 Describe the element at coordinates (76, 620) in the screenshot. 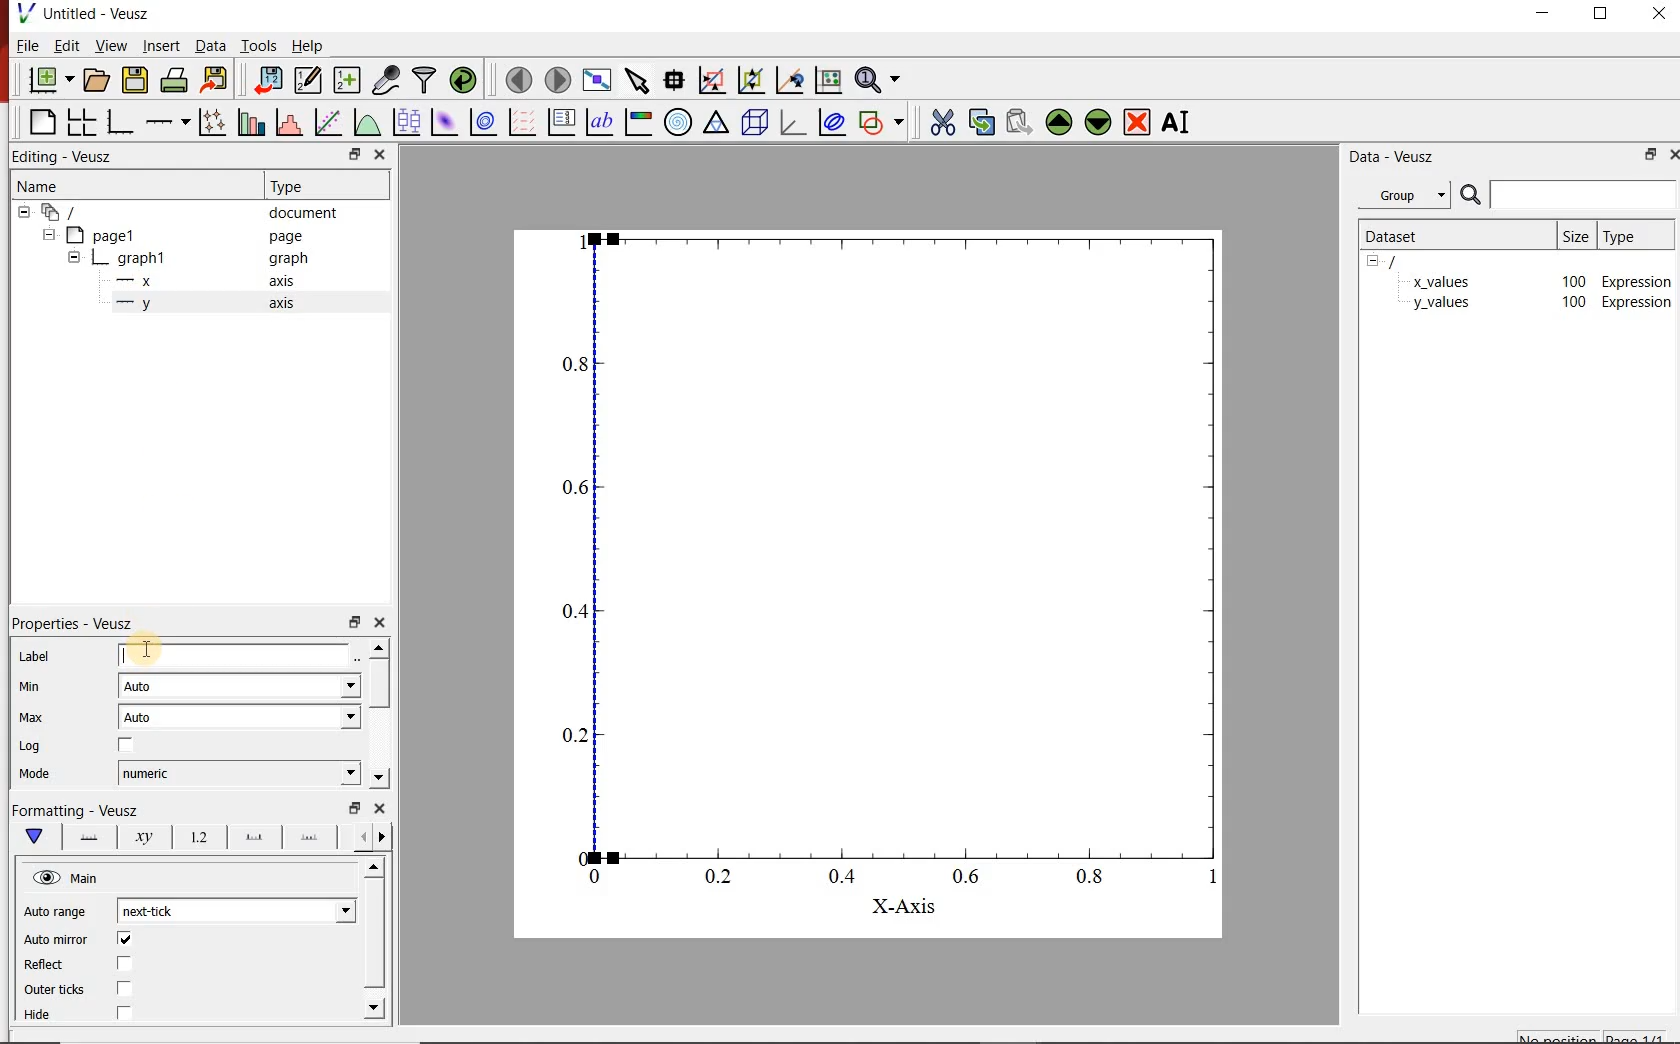

I see `| Properties - Veusz` at that location.